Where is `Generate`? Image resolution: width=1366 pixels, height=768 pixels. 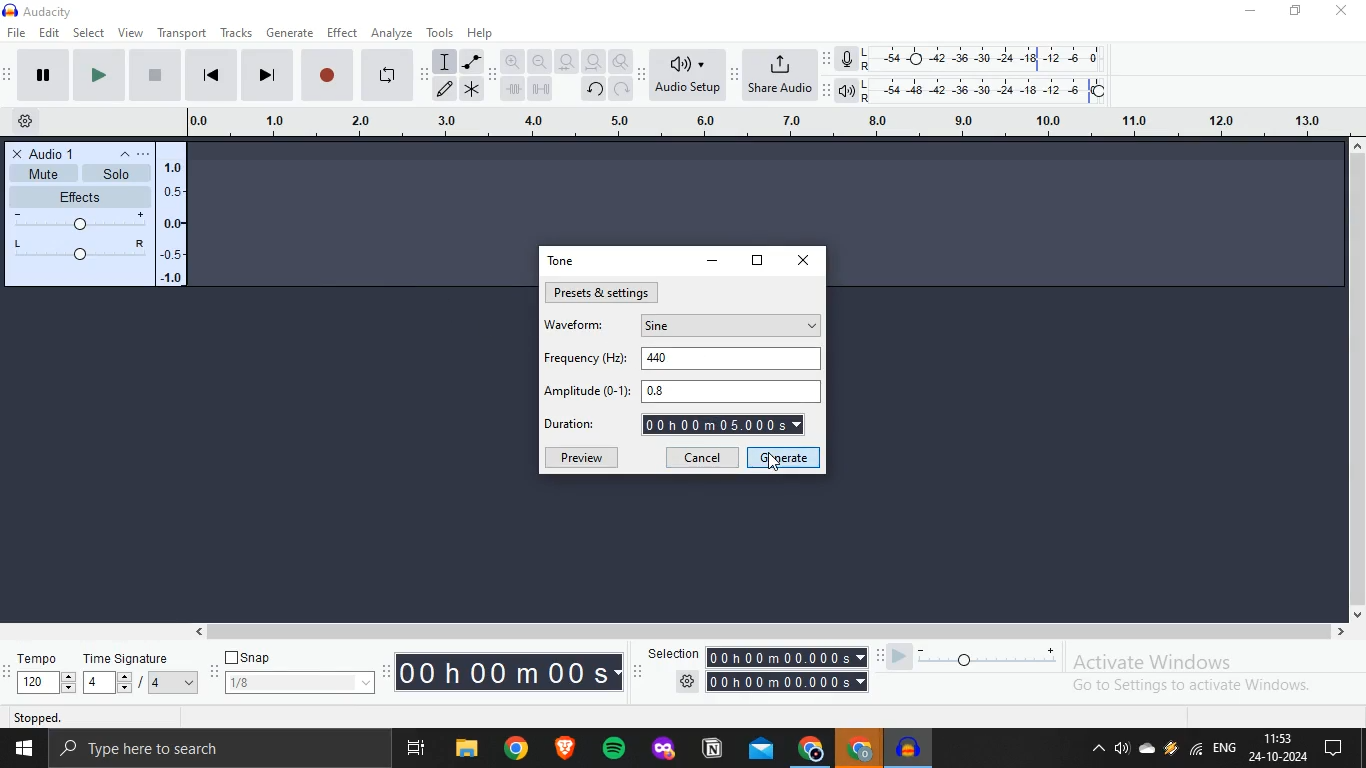
Generate is located at coordinates (293, 31).